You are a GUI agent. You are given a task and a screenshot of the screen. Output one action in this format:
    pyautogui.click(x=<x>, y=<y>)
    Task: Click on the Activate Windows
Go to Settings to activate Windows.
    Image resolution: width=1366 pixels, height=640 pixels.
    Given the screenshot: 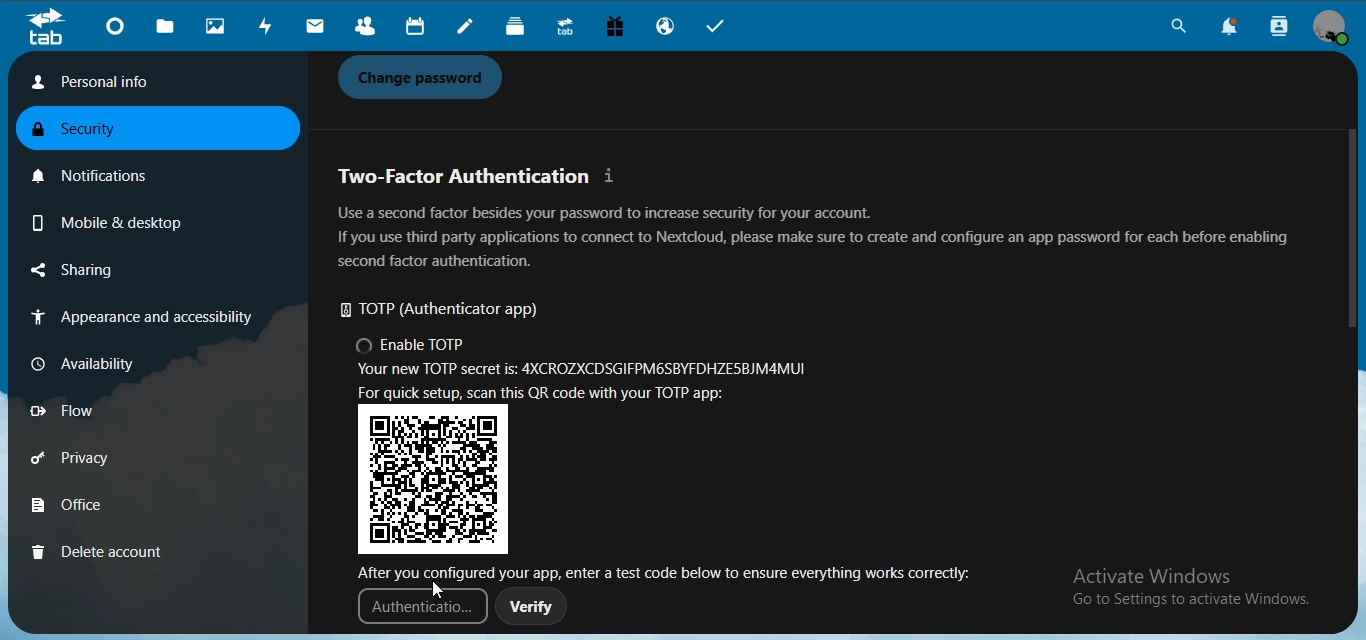 What is the action you would take?
    pyautogui.click(x=1194, y=589)
    